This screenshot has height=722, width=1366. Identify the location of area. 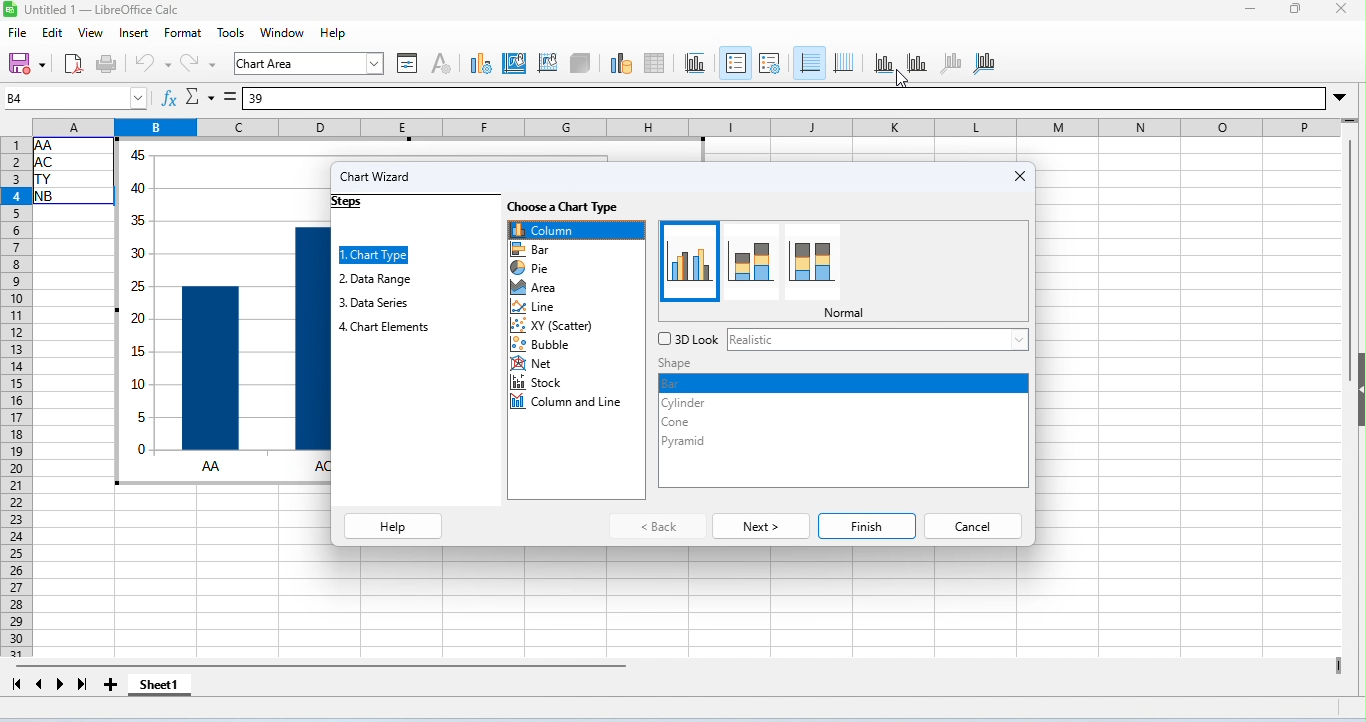
(538, 288).